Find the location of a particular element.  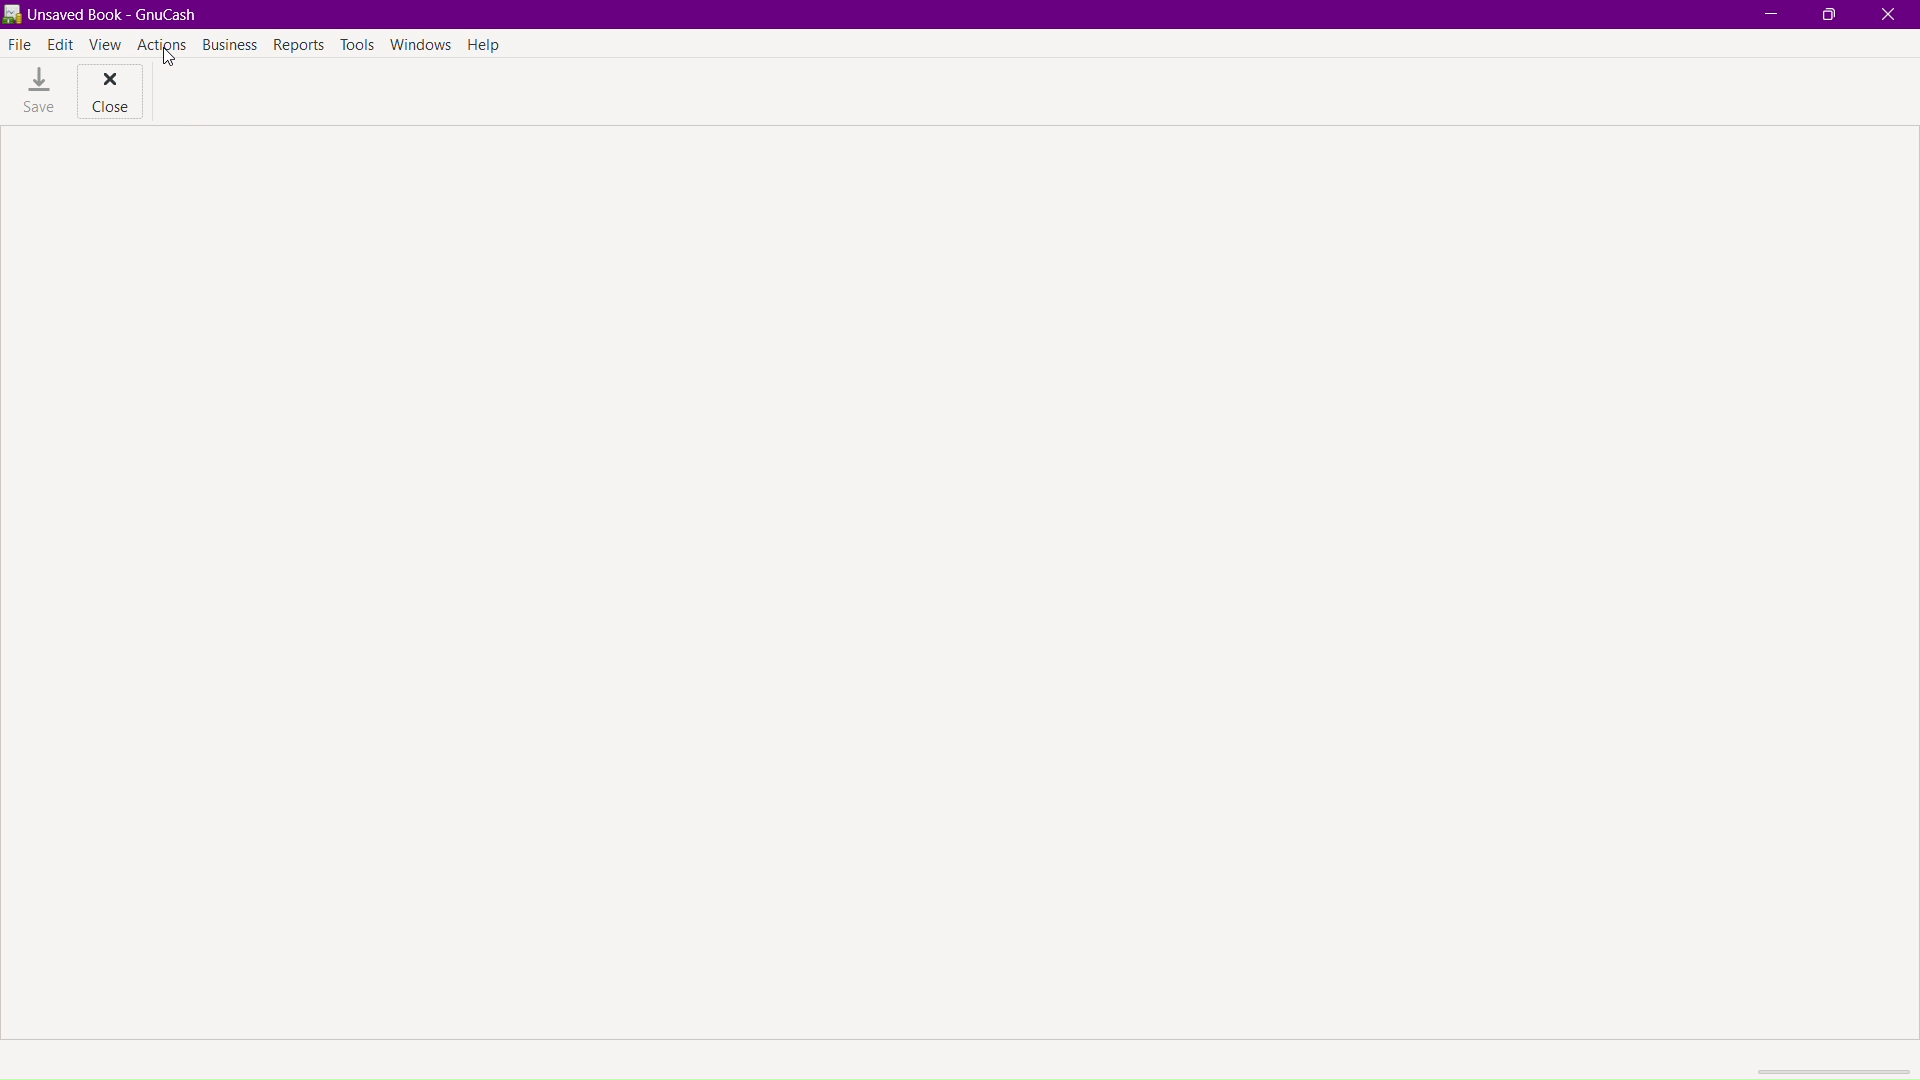

Reports is located at coordinates (301, 42).